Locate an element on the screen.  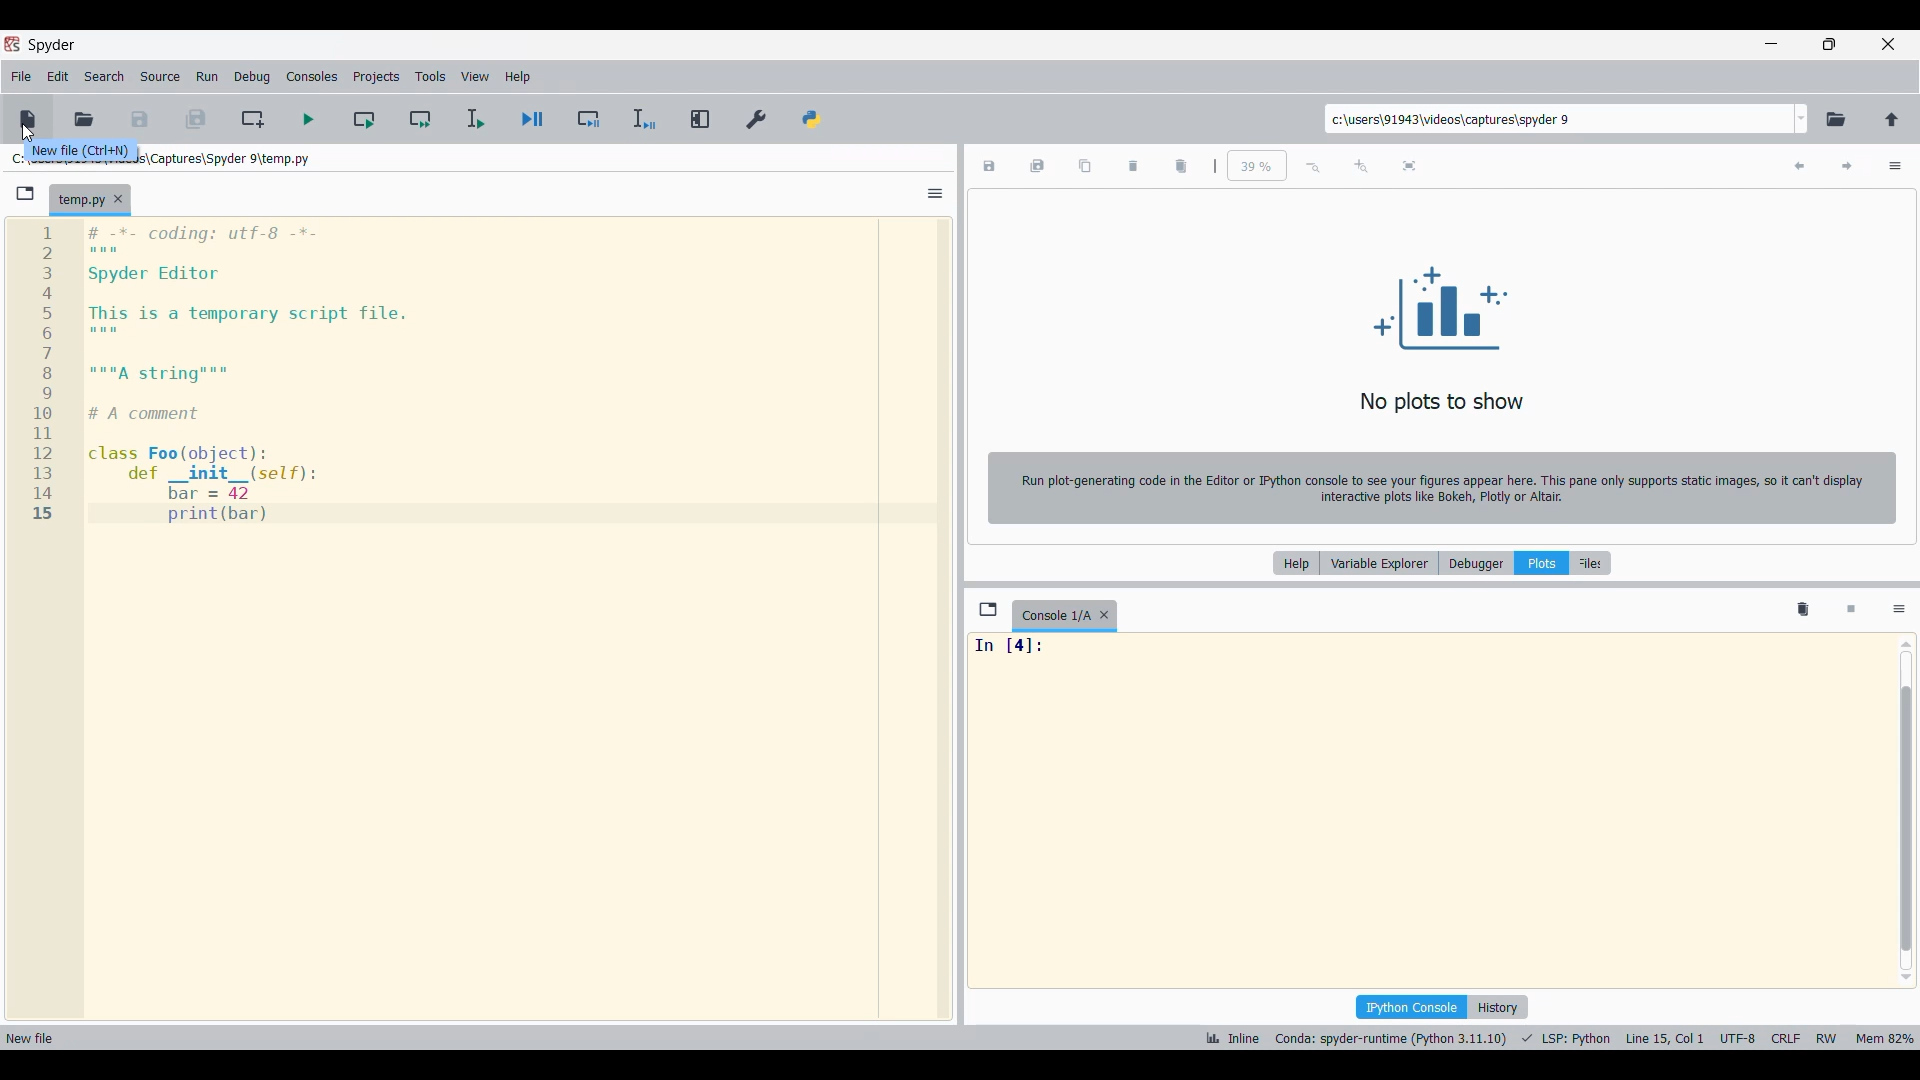
Current tab is located at coordinates (1055, 616).